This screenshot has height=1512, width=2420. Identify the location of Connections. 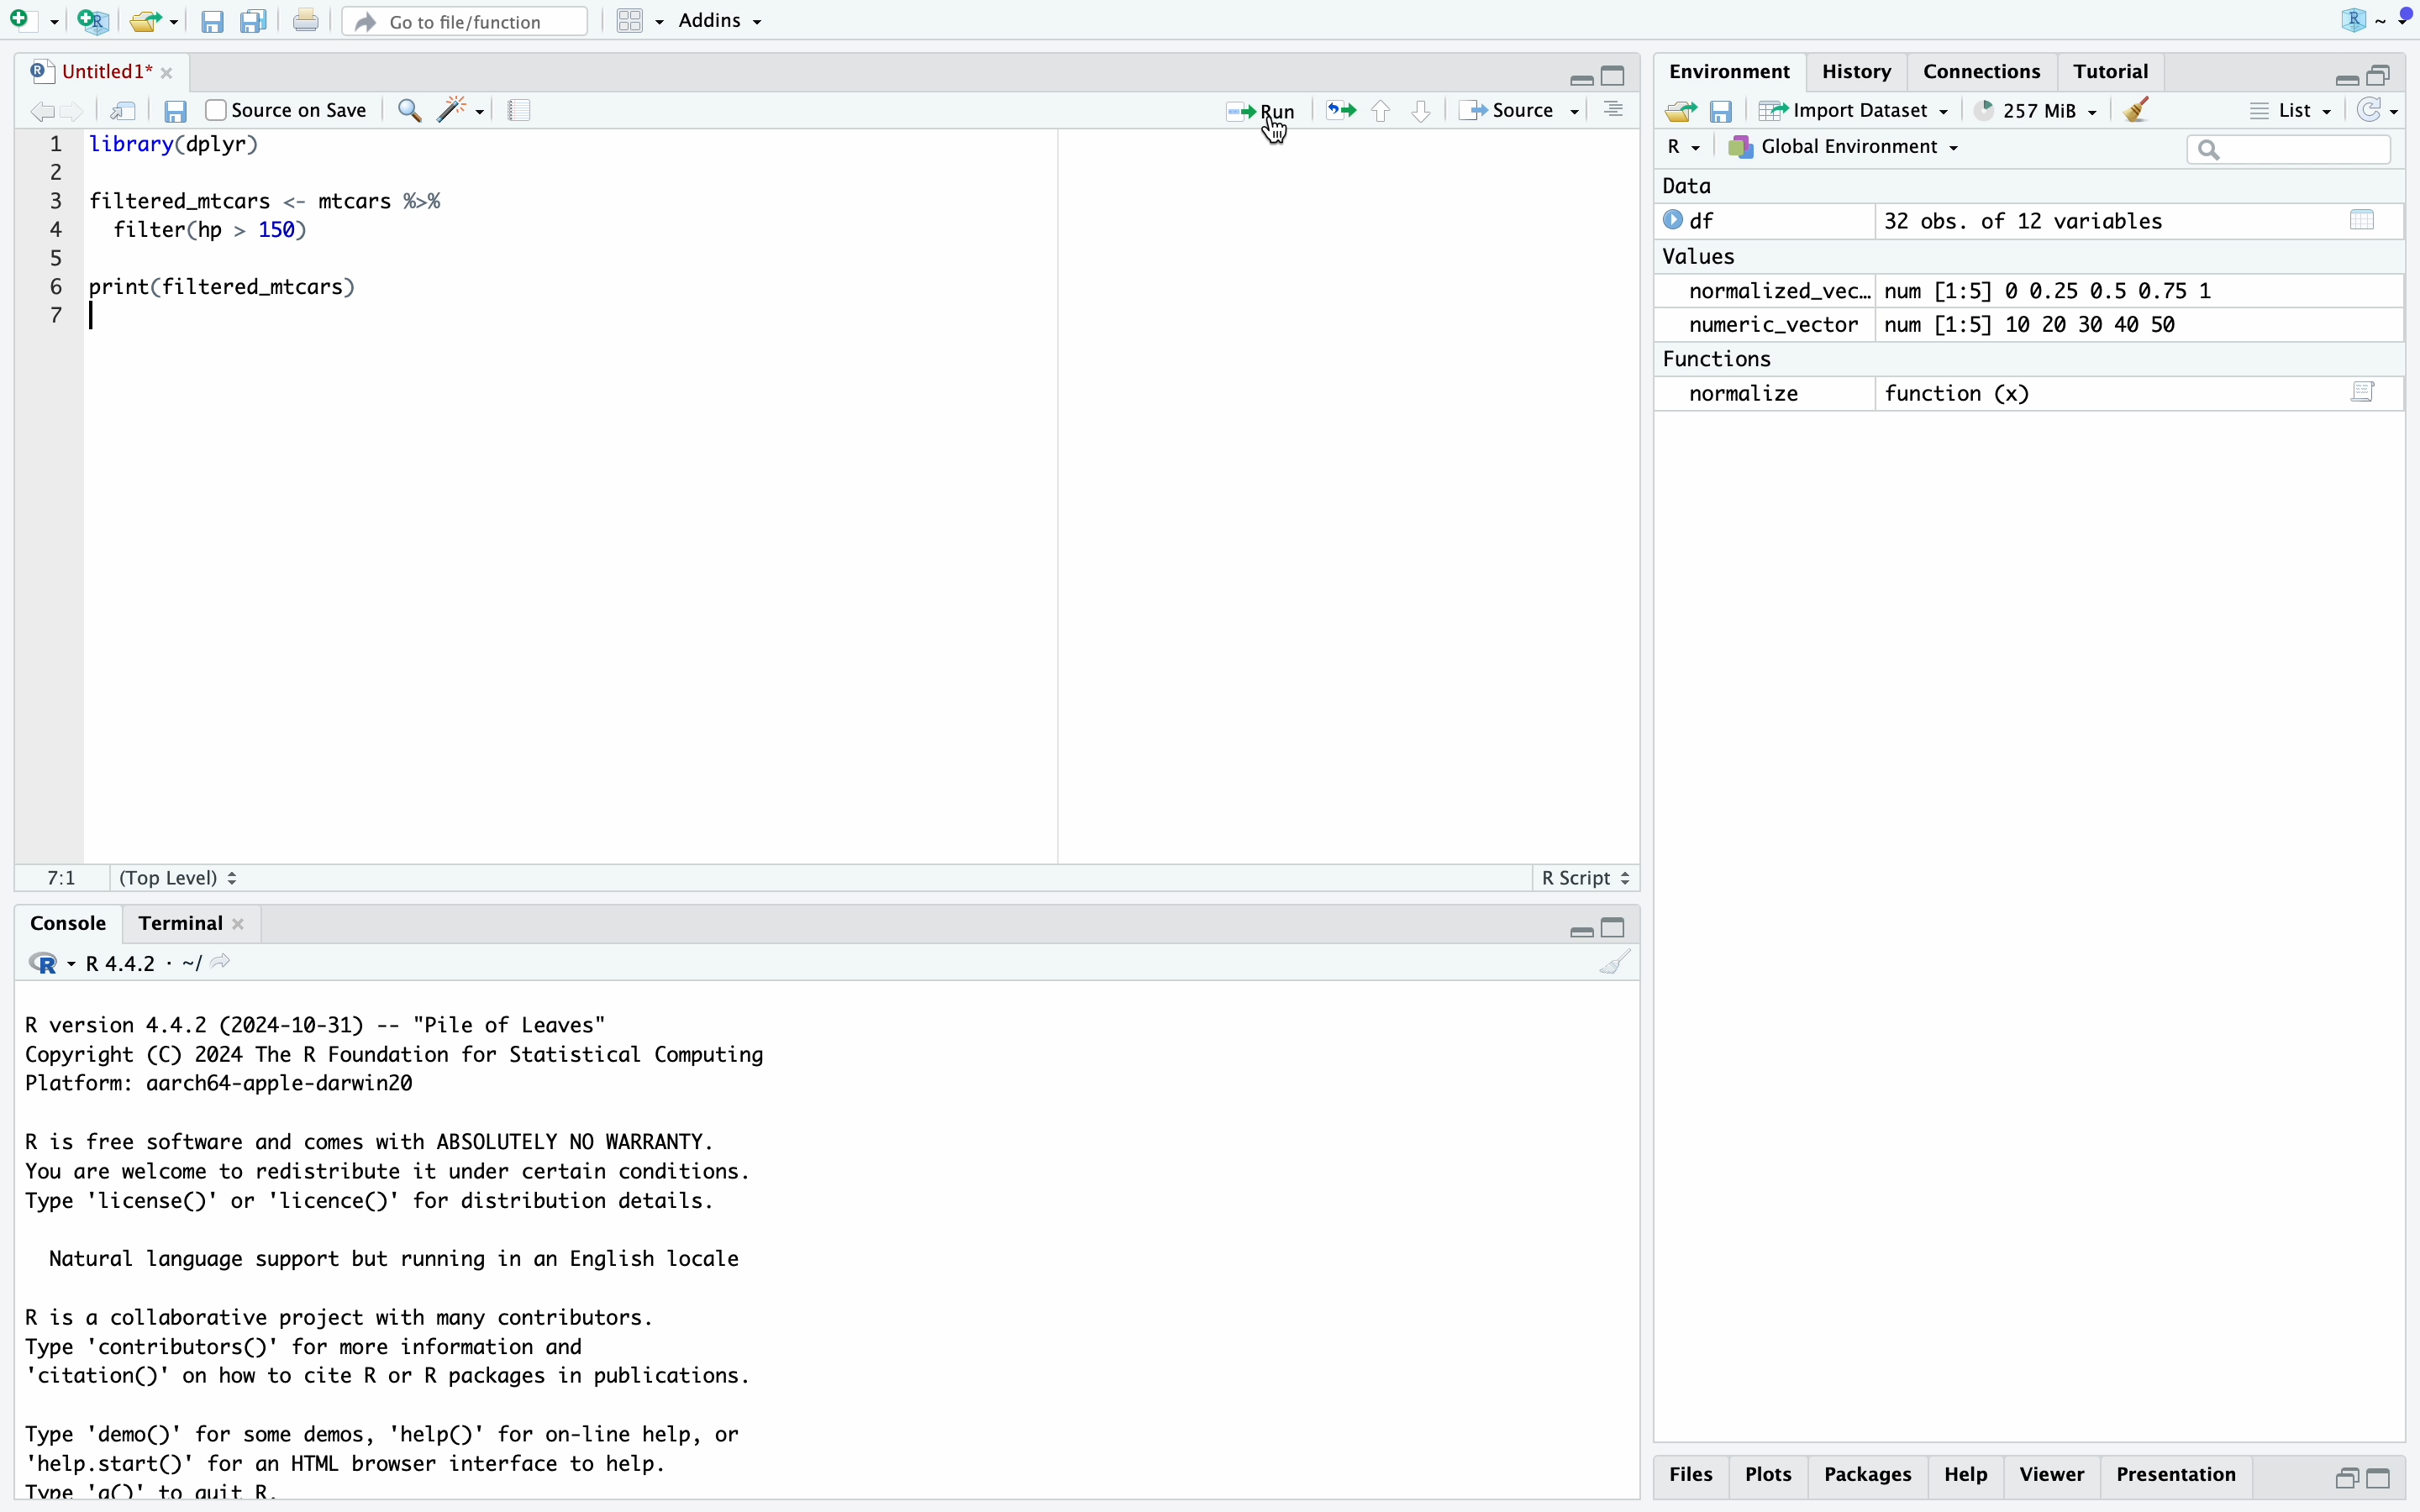
(1985, 75).